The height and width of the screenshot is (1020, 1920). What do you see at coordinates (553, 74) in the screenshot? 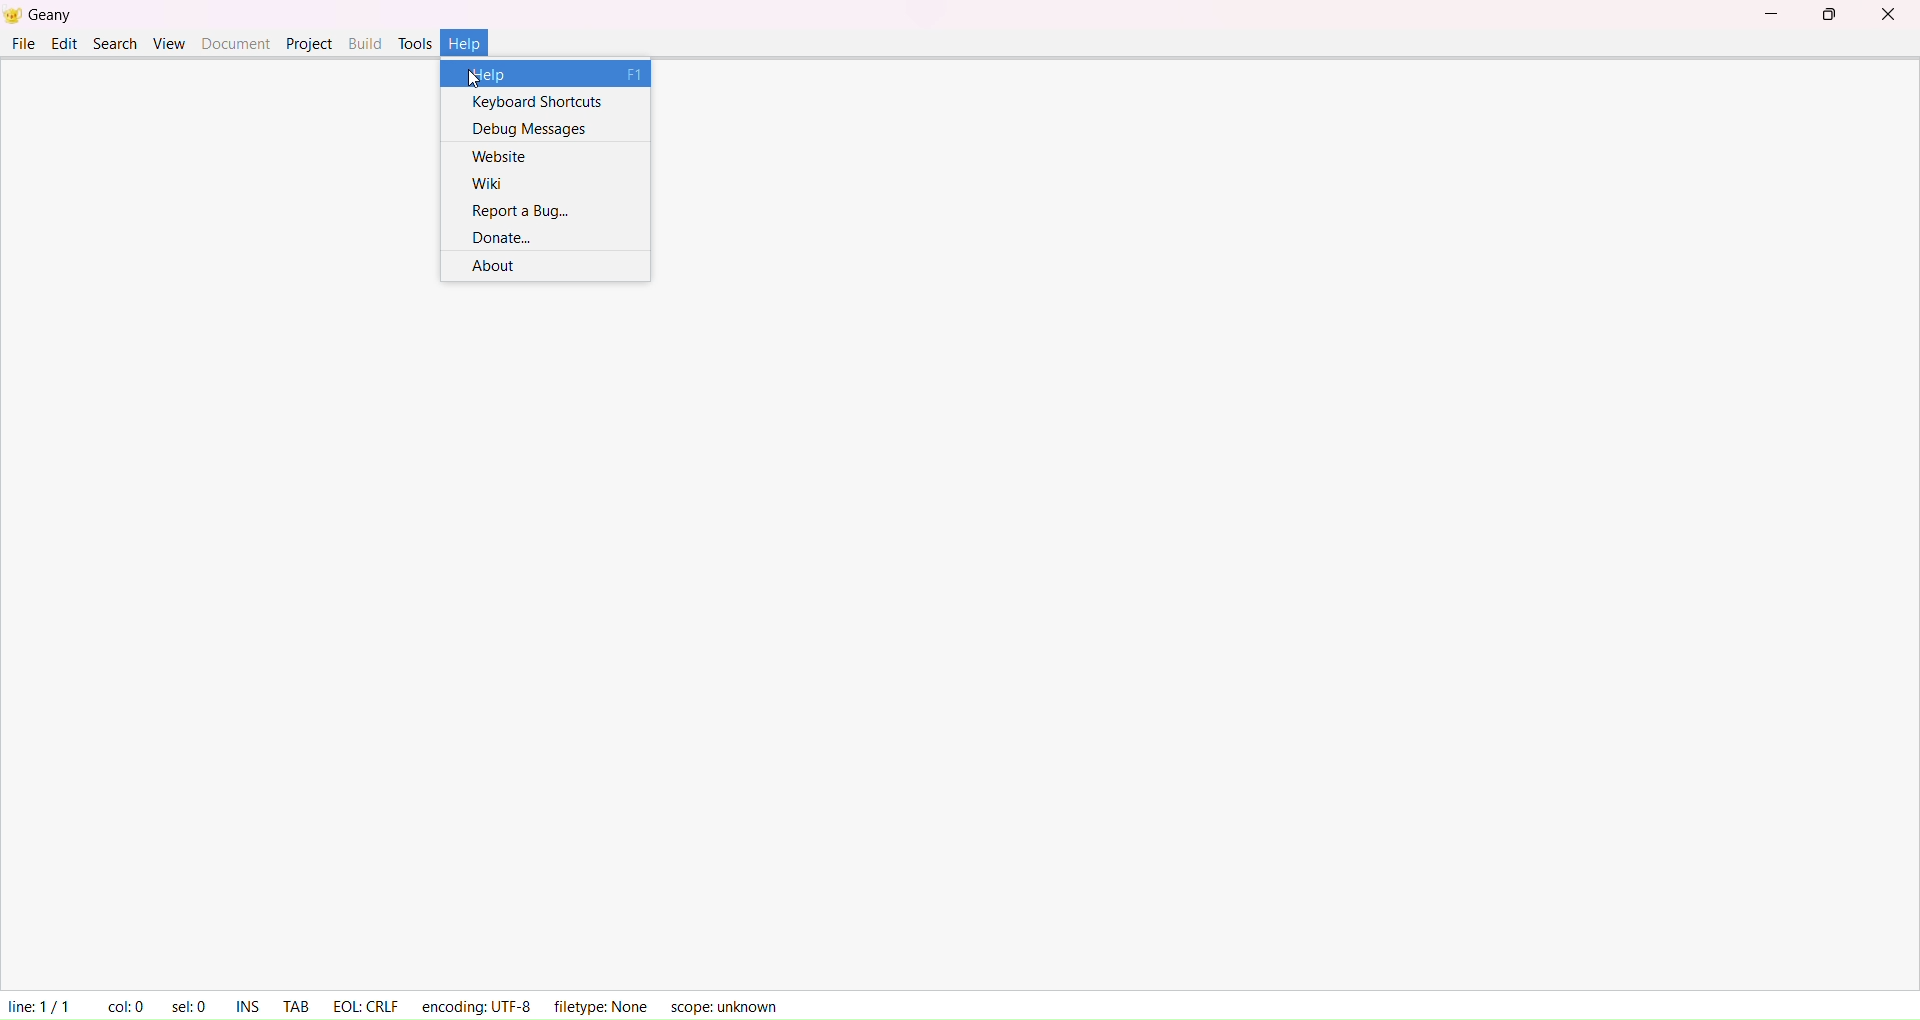
I see `help` at bounding box center [553, 74].